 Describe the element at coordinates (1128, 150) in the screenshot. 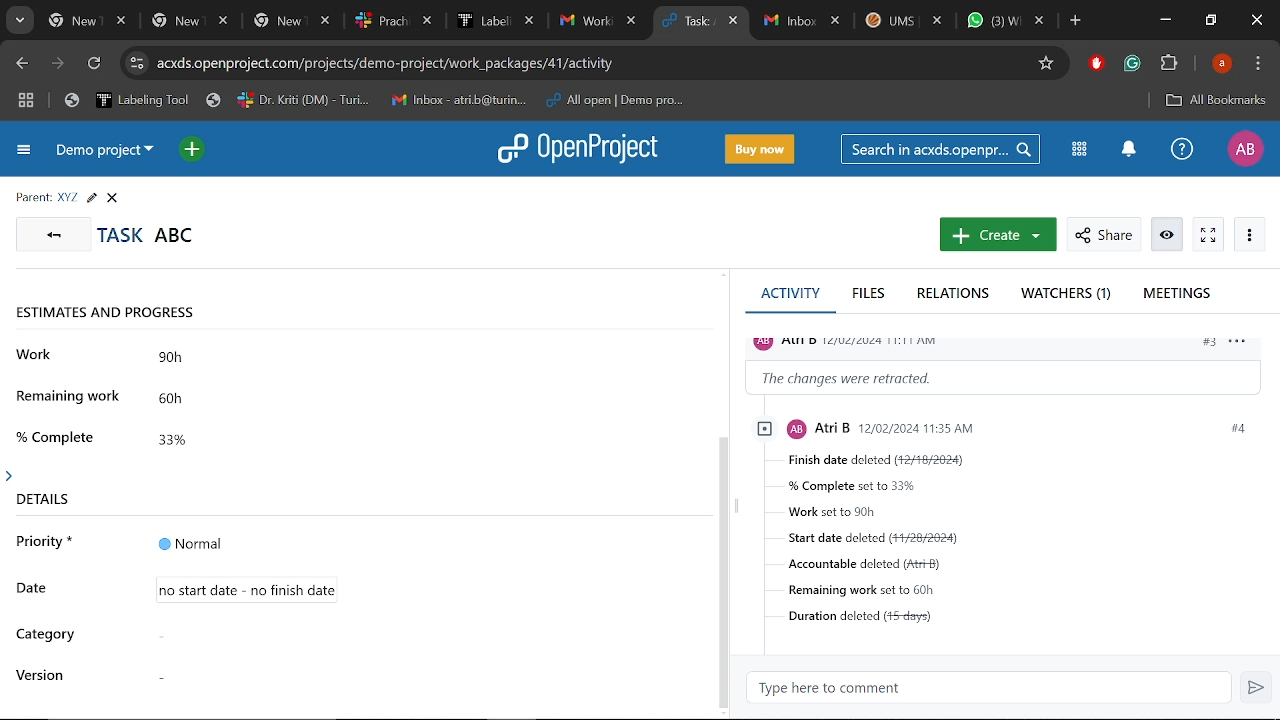

I see `Notifications` at that location.